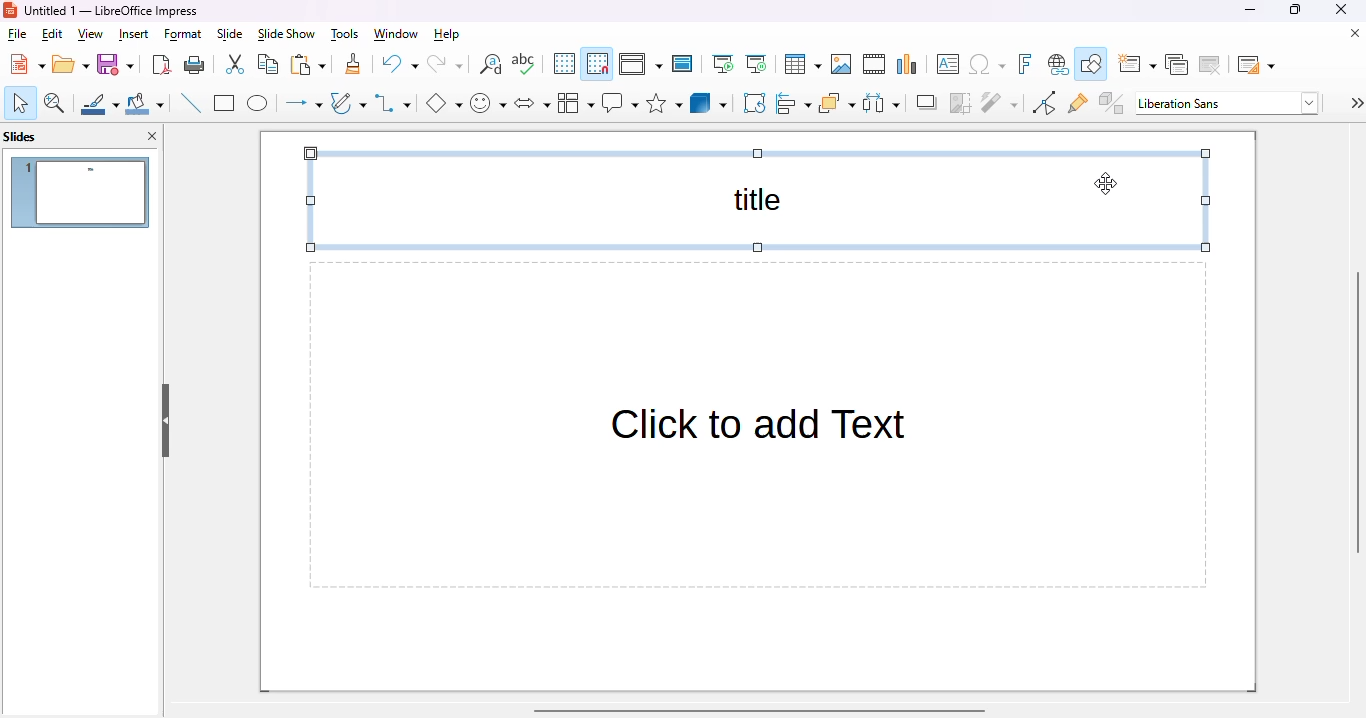  I want to click on redo, so click(445, 64).